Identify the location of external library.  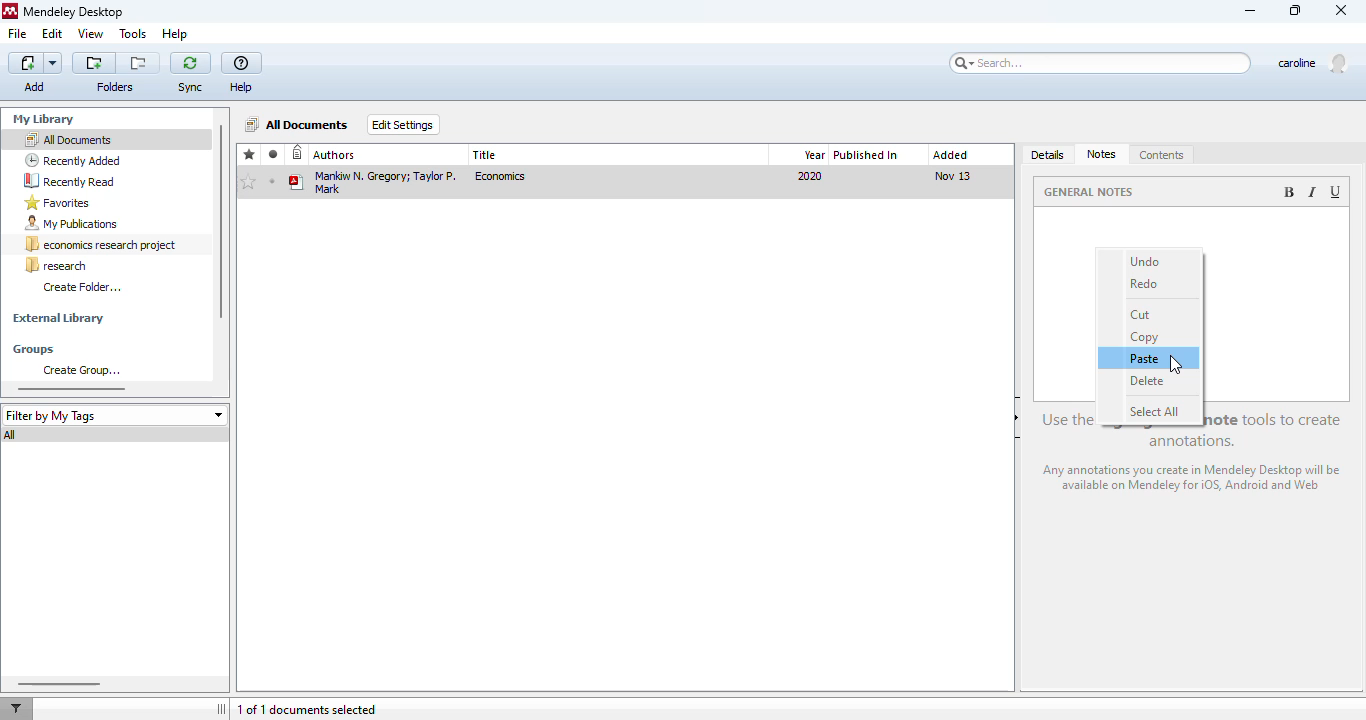
(58, 319).